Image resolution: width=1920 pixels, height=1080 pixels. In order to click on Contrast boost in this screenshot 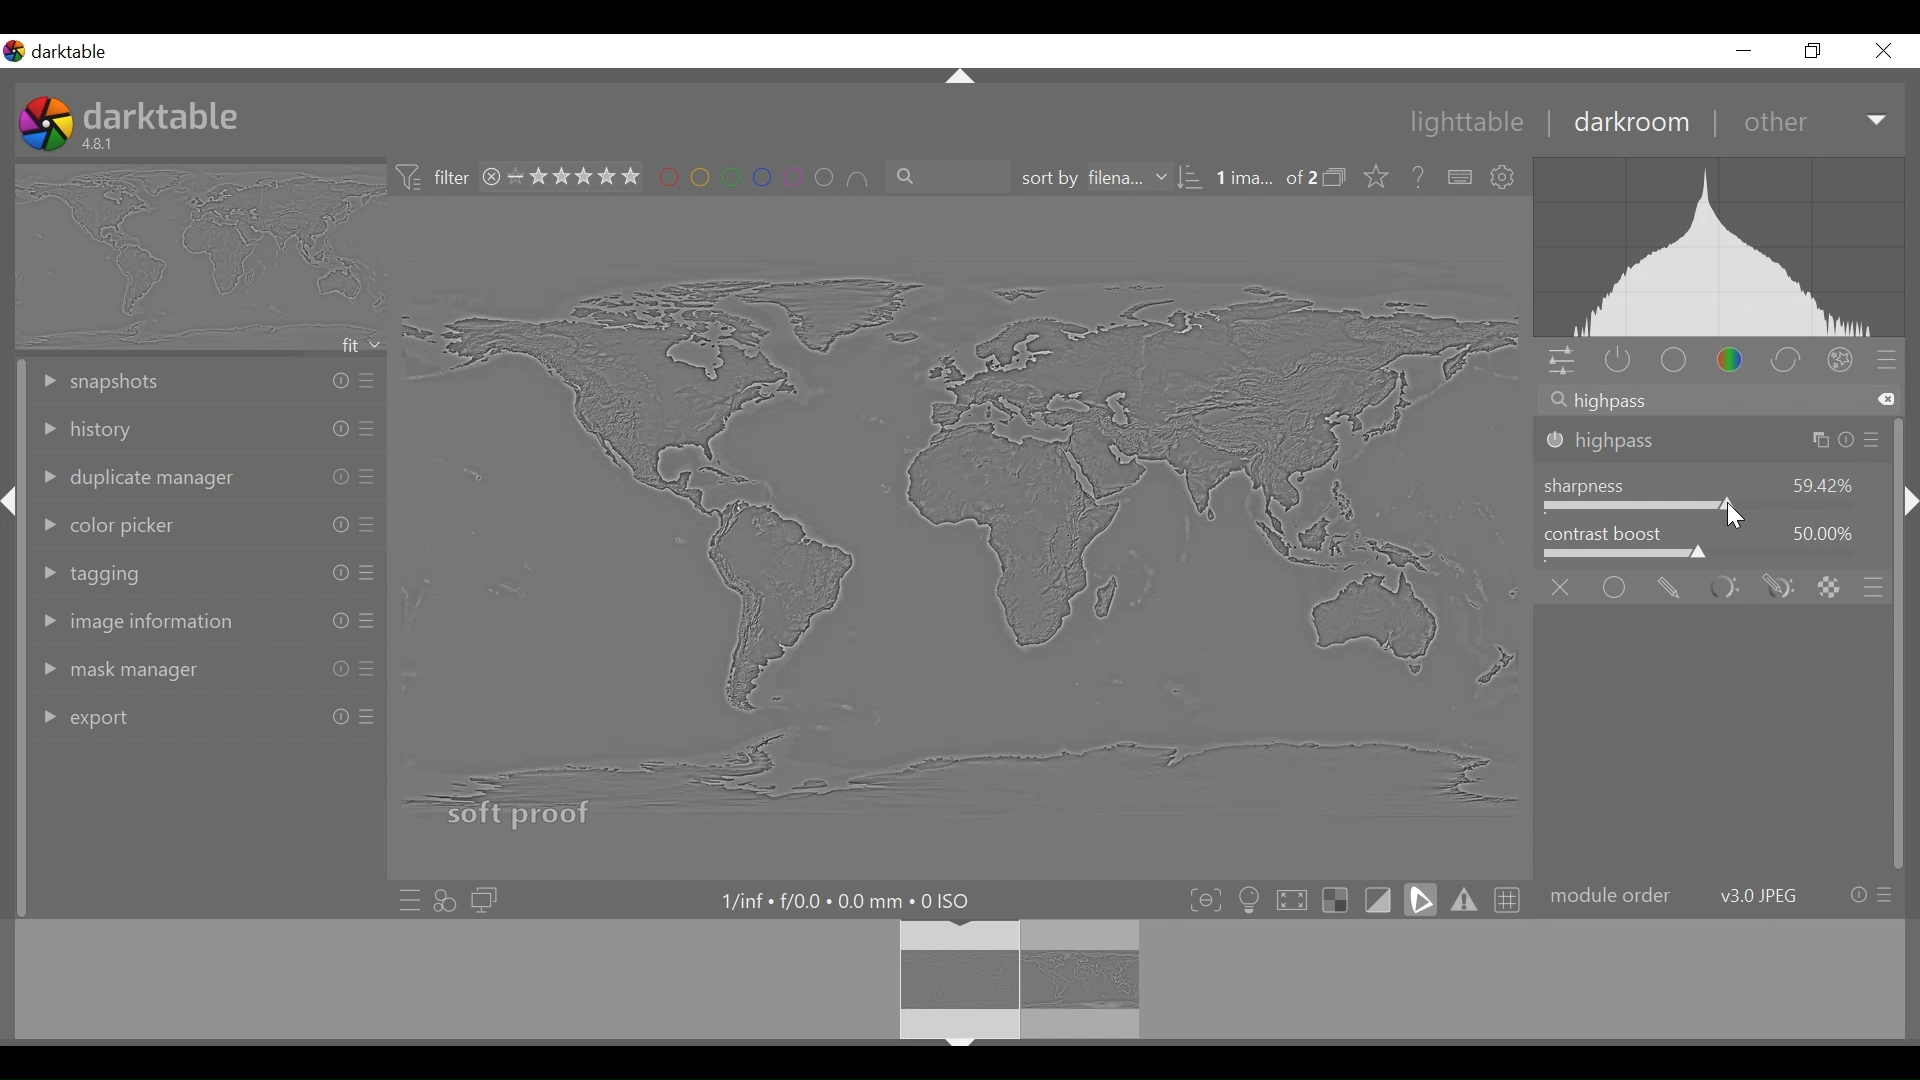, I will do `click(1604, 532)`.